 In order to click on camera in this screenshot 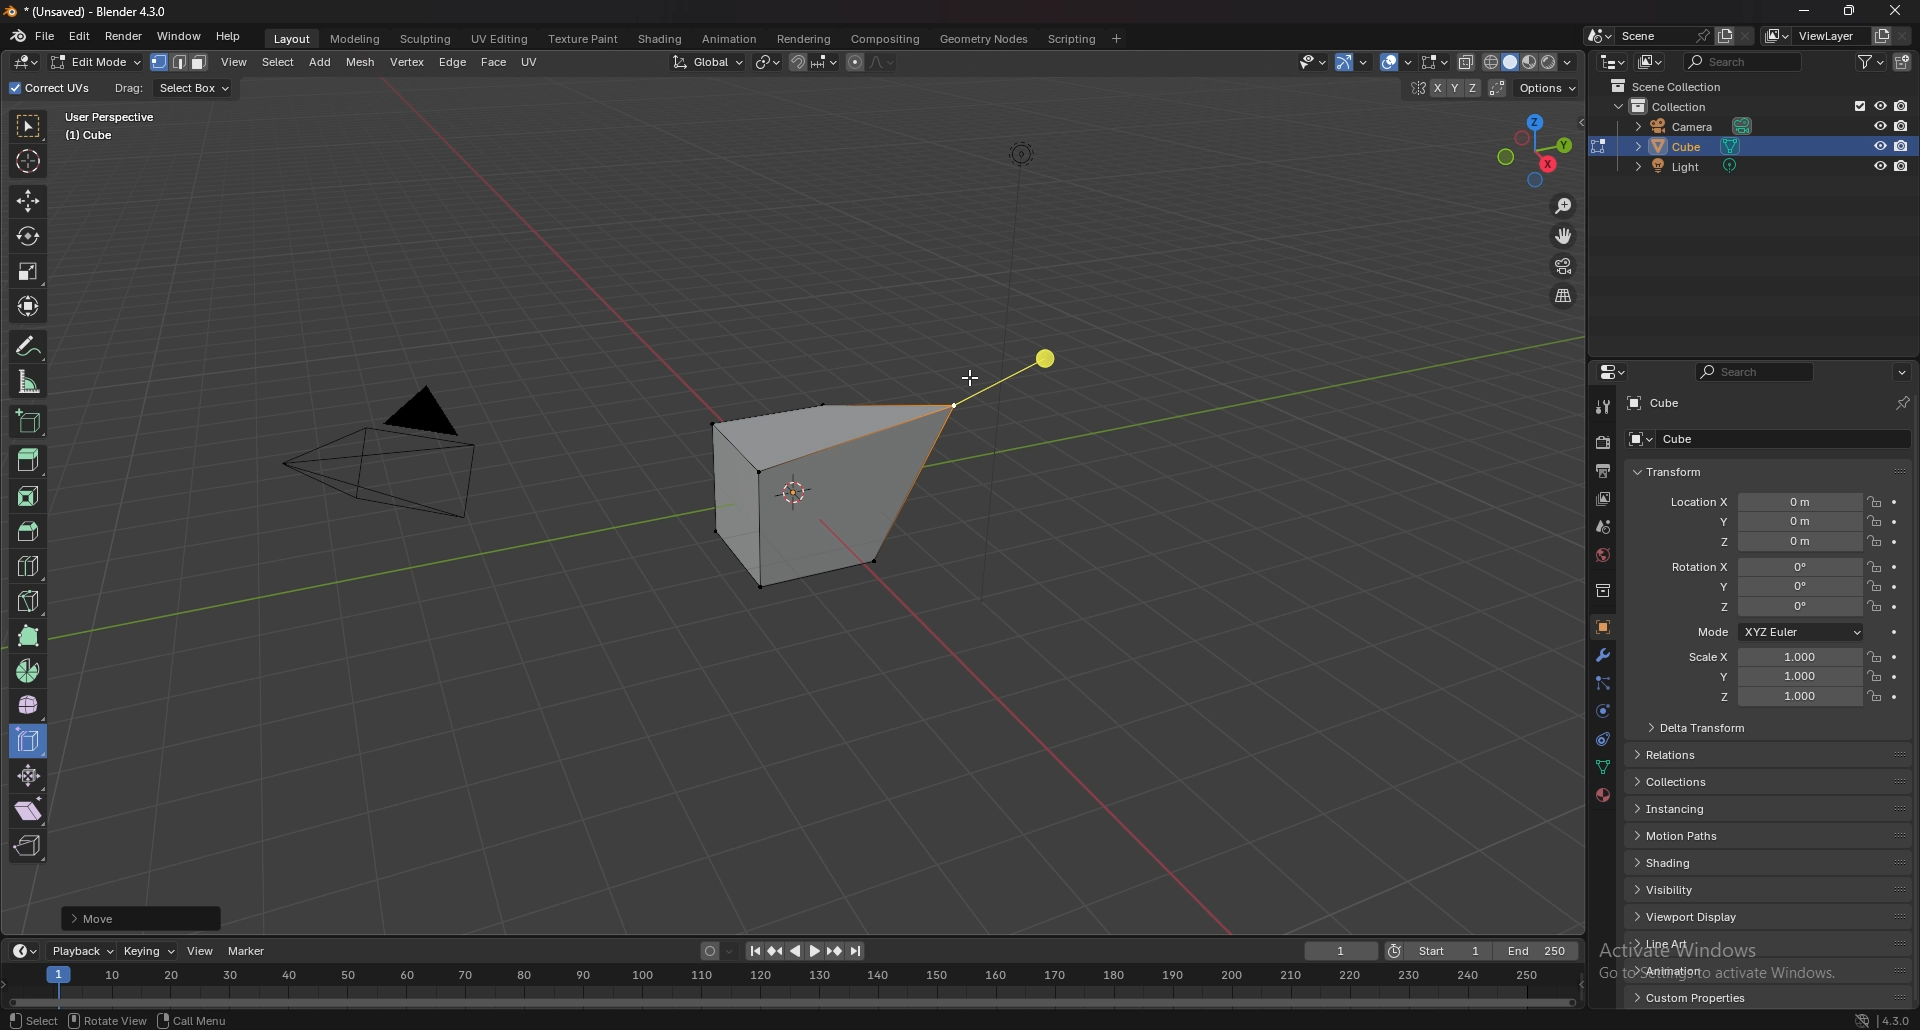, I will do `click(1699, 125)`.